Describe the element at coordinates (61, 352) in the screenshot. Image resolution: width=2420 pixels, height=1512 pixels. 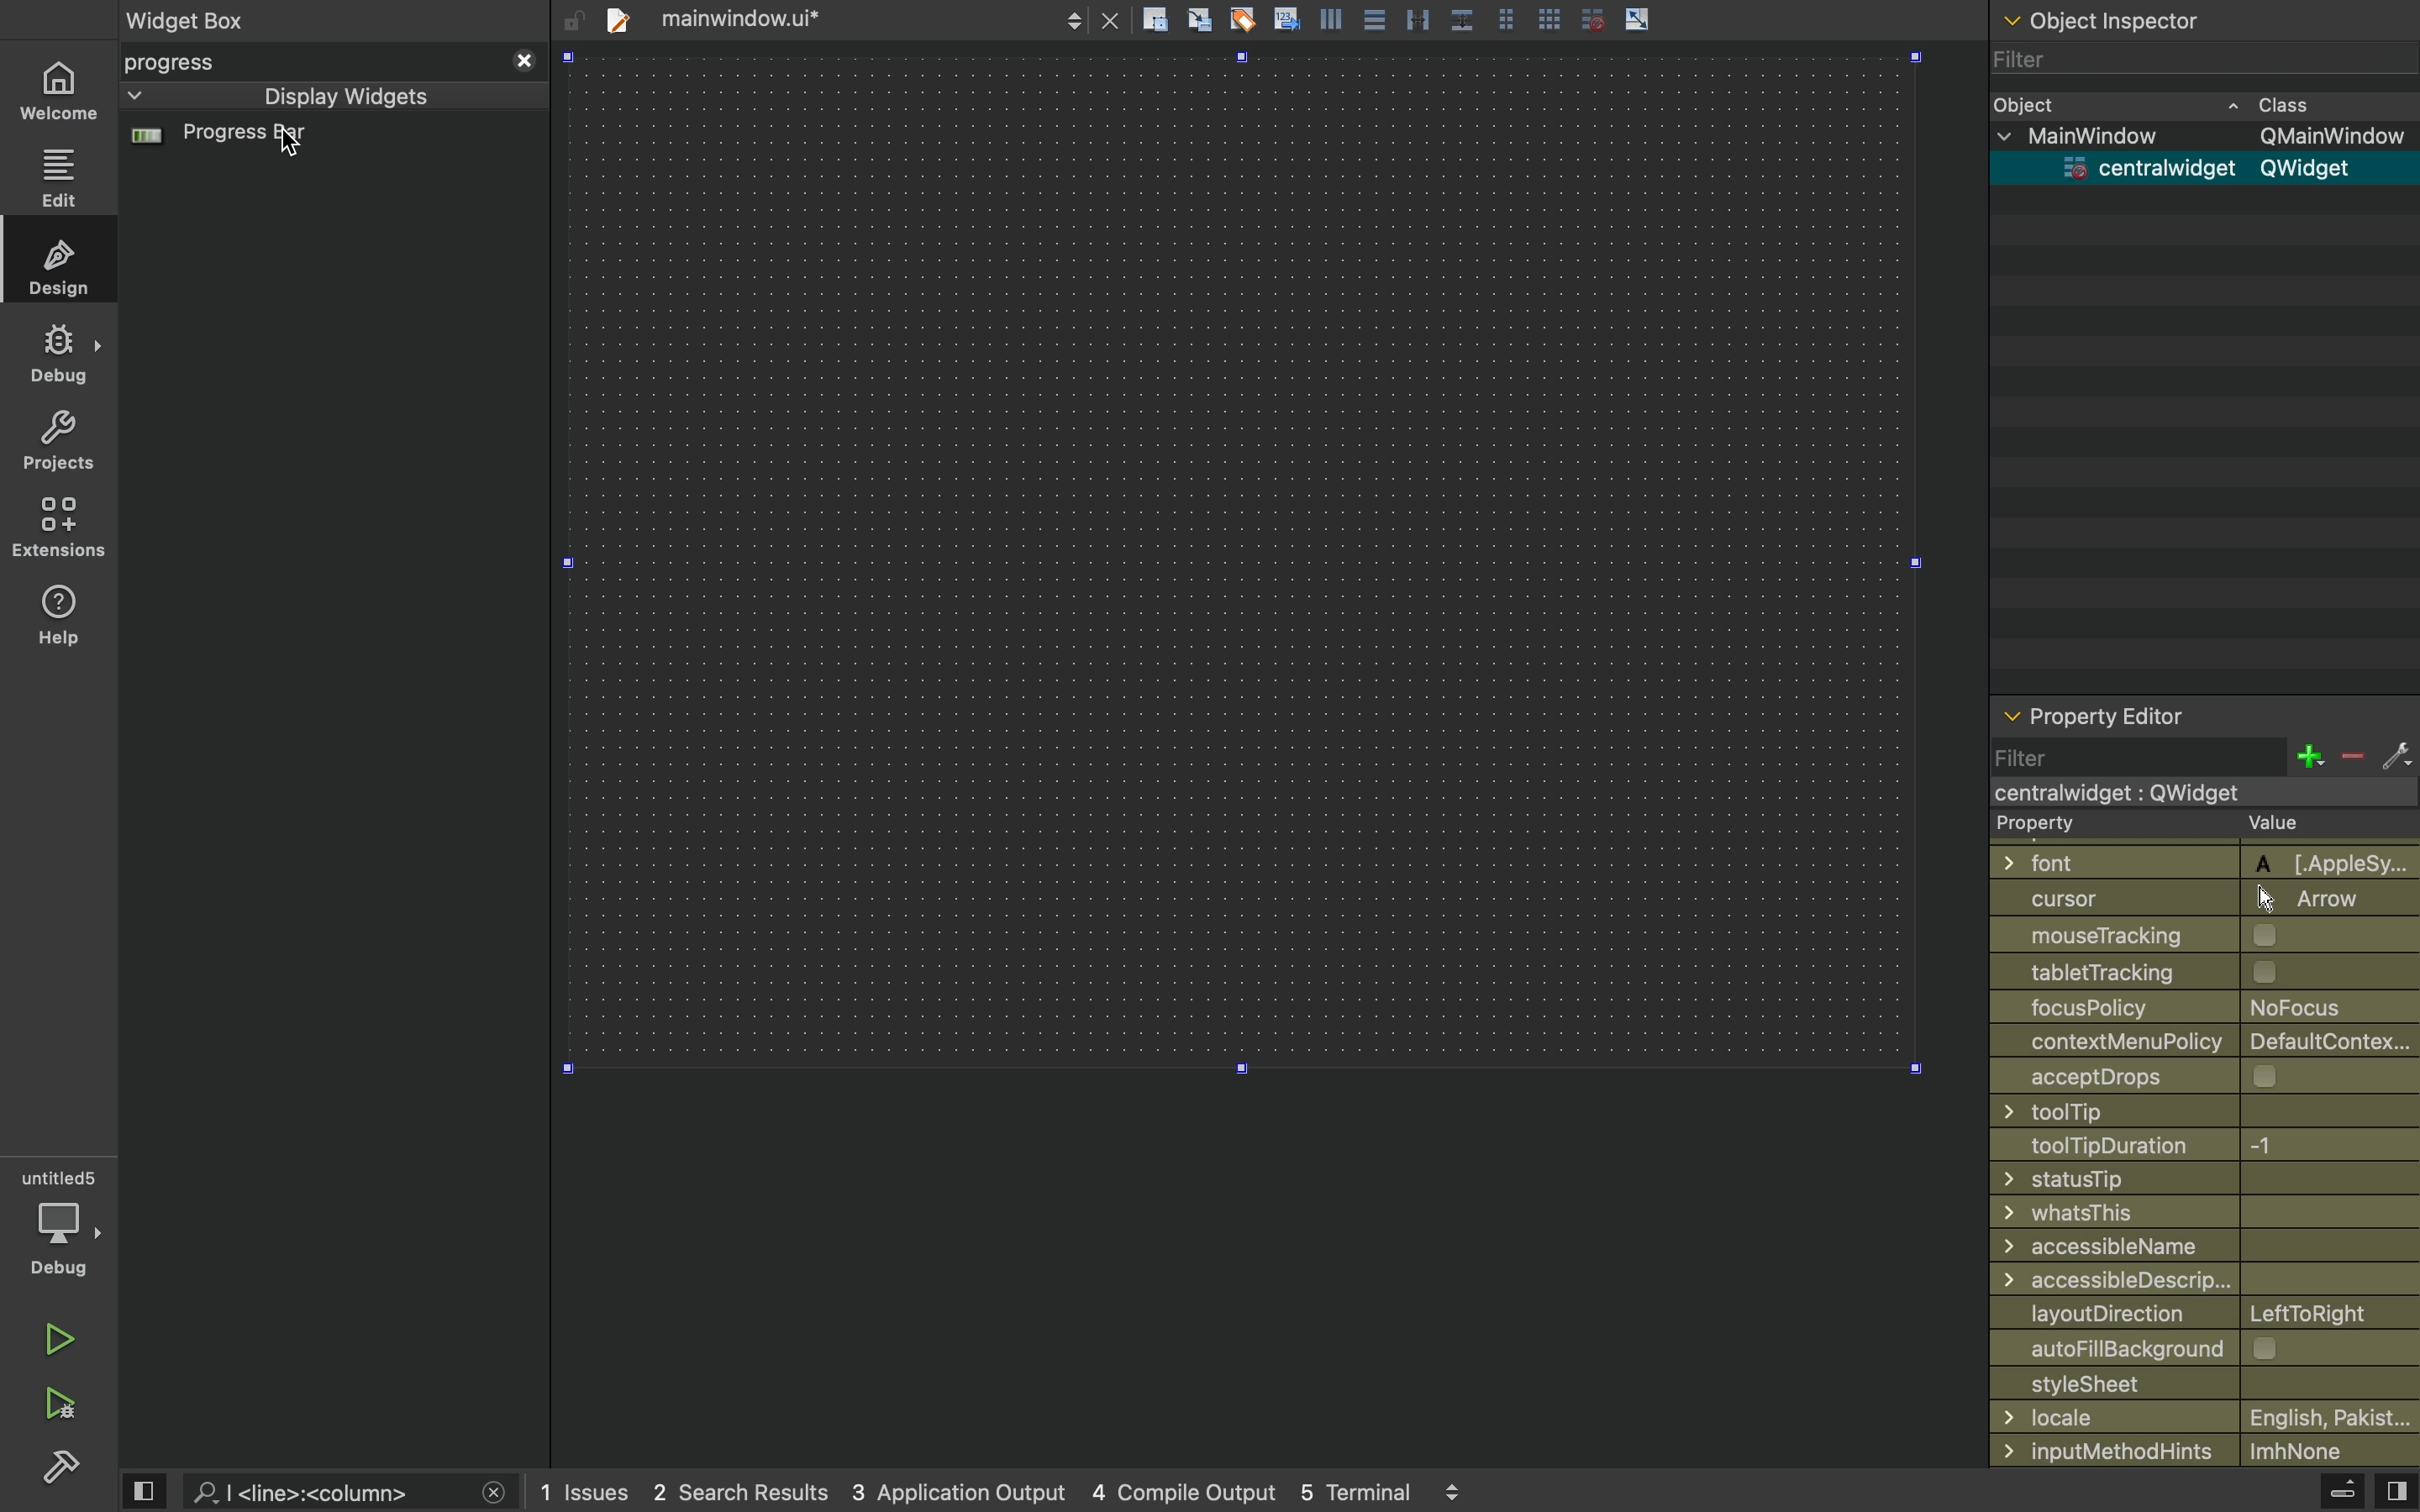
I see `debug` at that location.